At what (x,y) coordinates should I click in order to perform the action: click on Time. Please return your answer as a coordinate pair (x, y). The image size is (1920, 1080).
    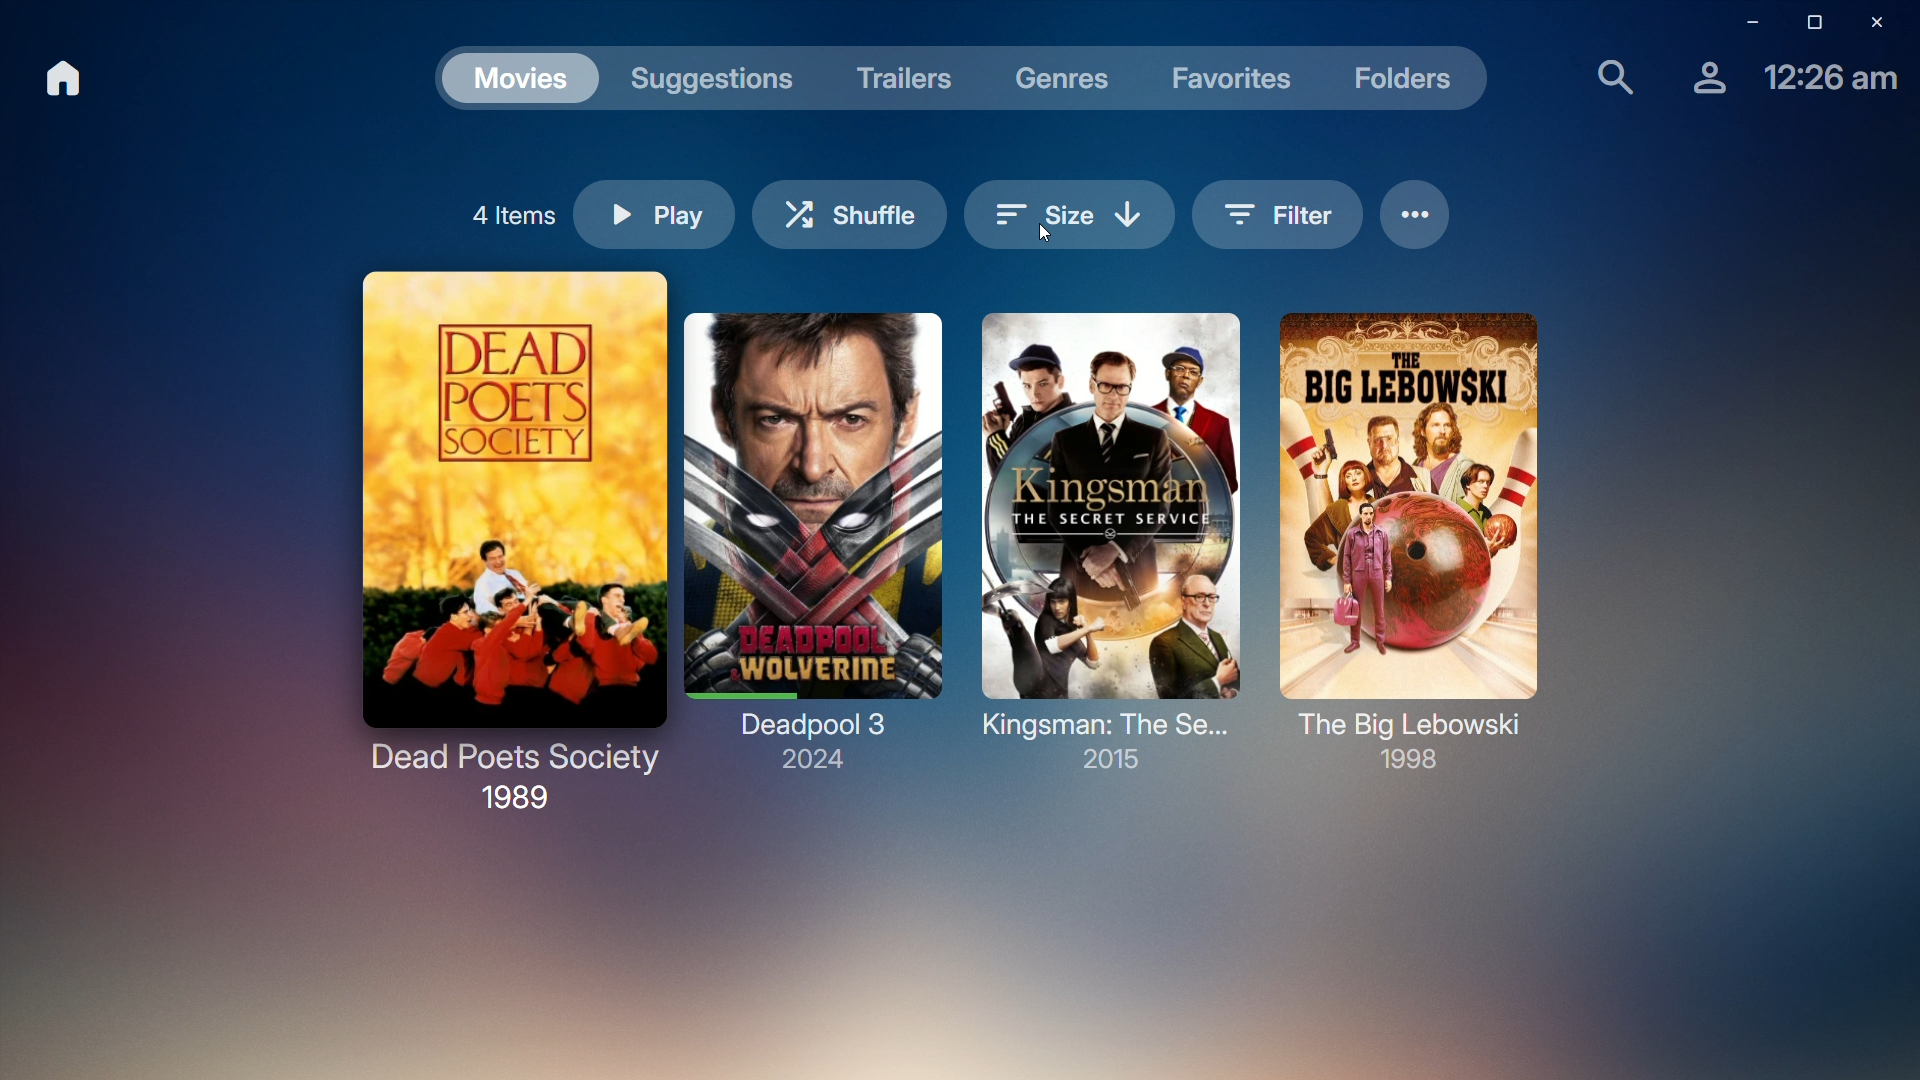
    Looking at the image, I should click on (1825, 84).